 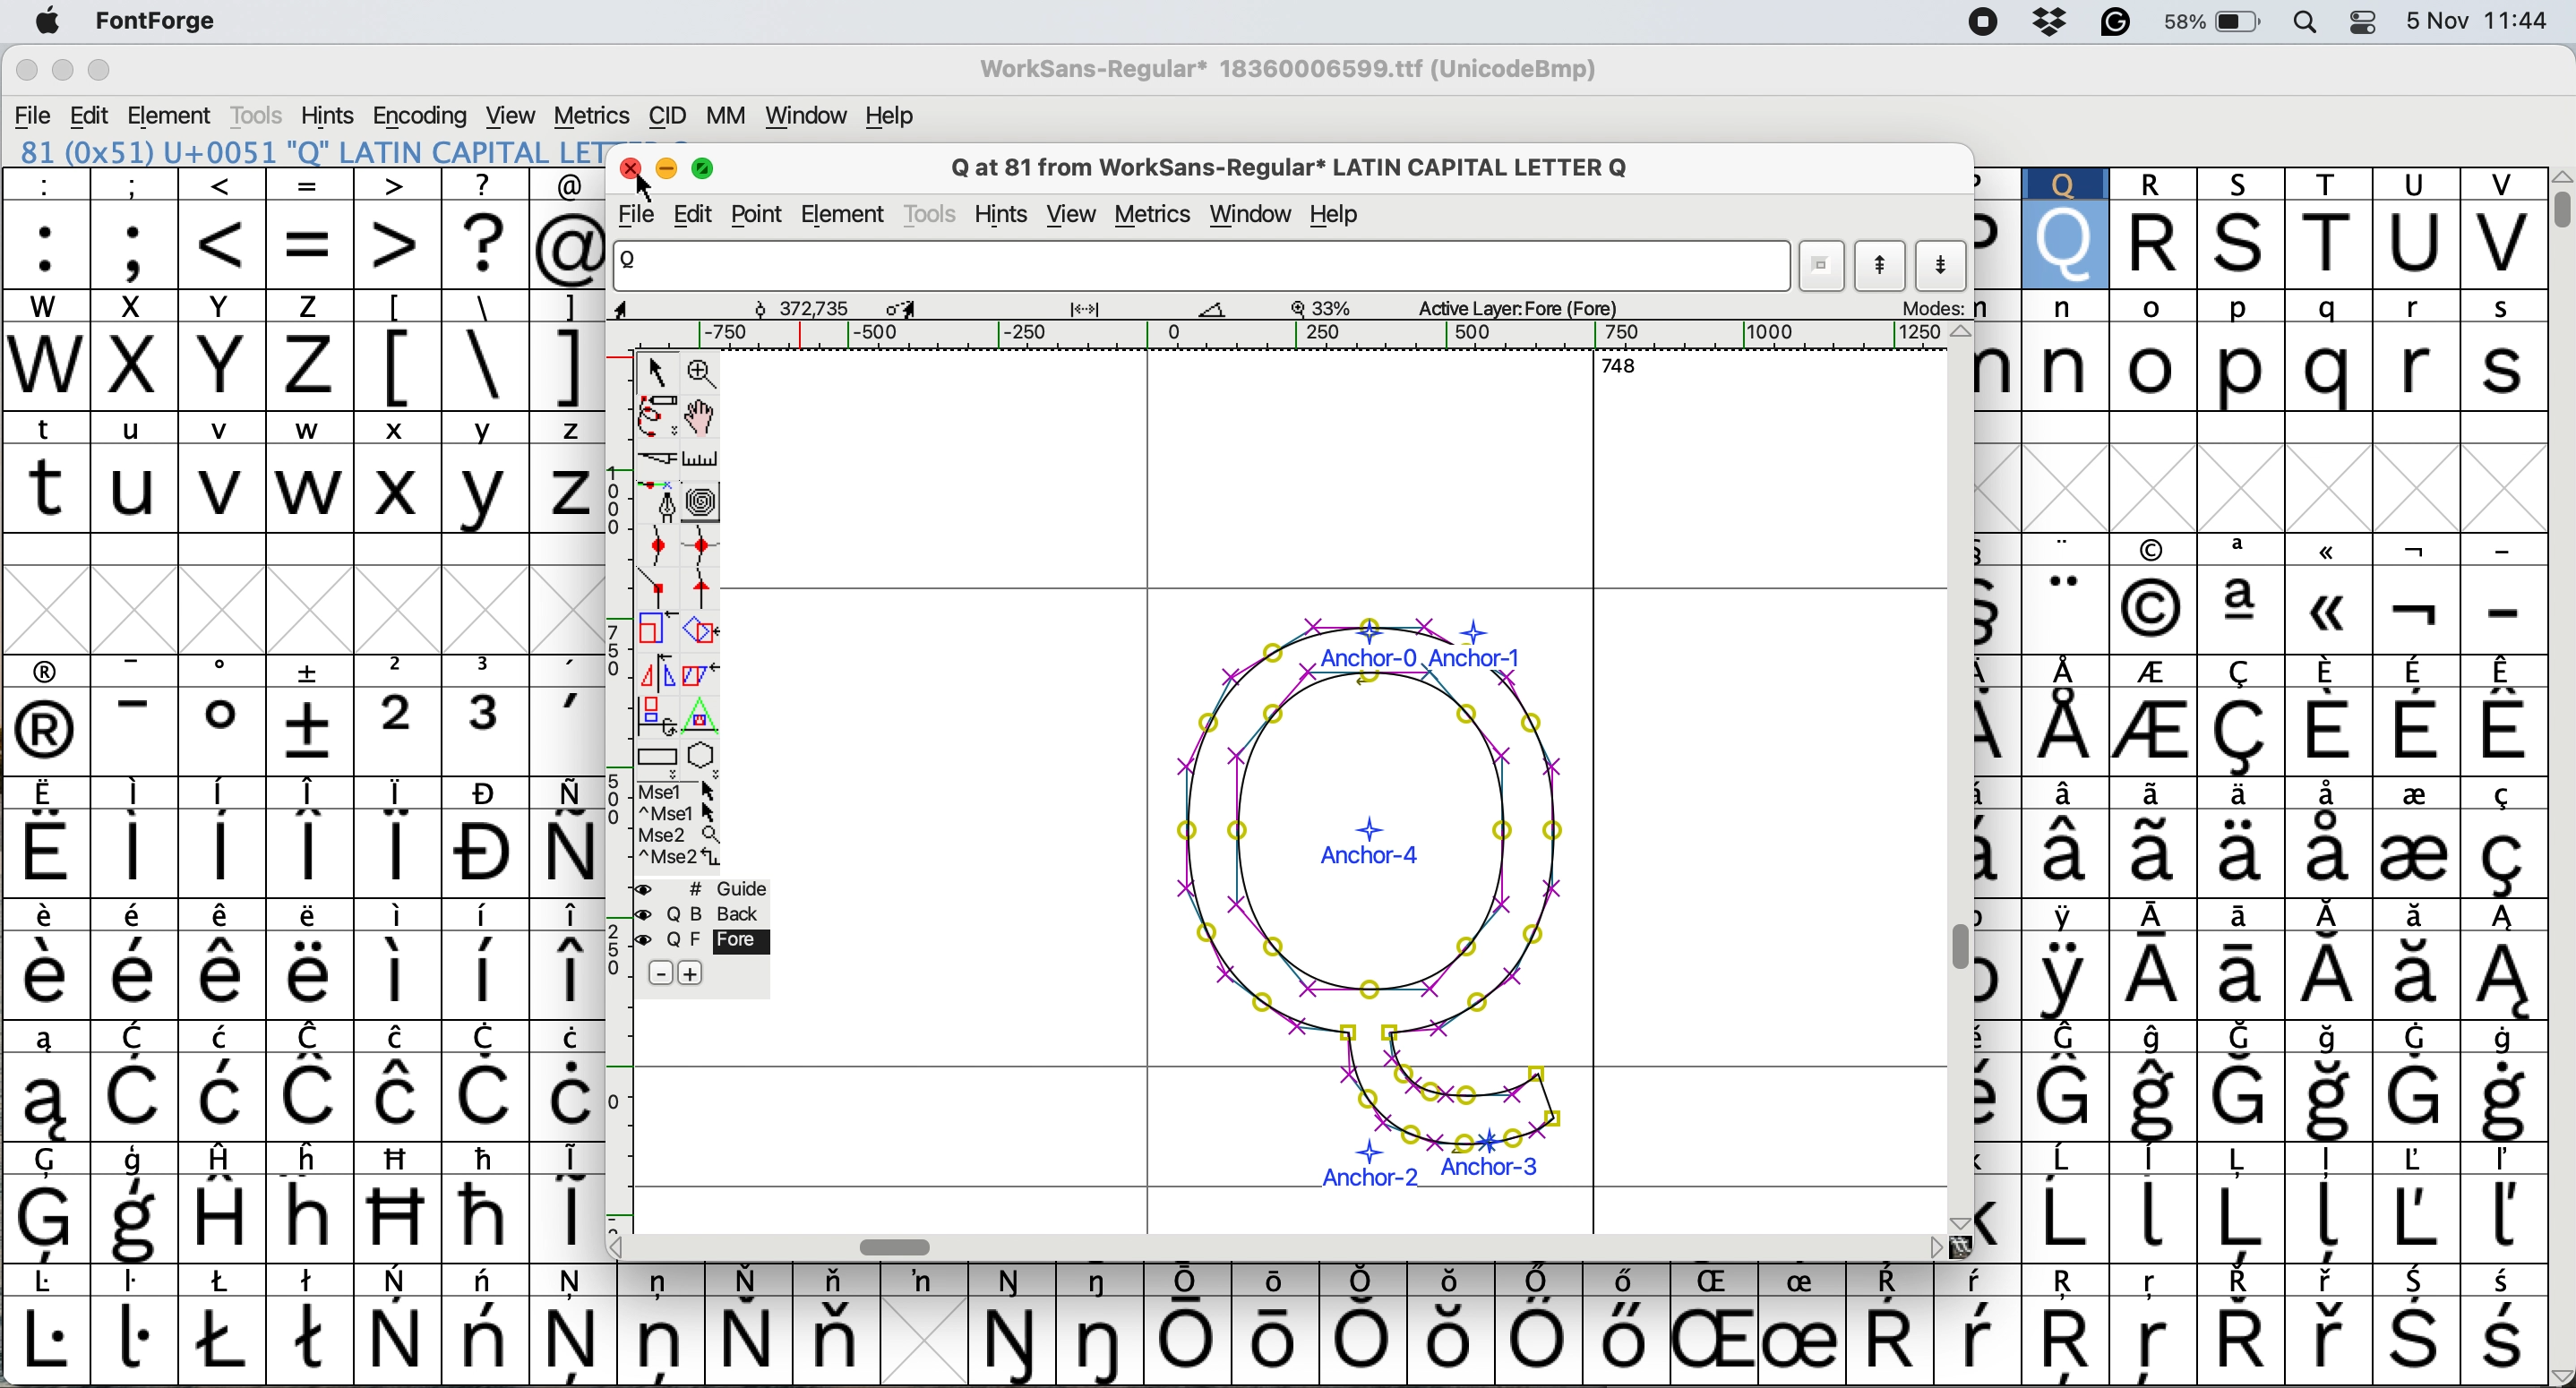 What do you see at coordinates (332, 116) in the screenshot?
I see `hints` at bounding box center [332, 116].